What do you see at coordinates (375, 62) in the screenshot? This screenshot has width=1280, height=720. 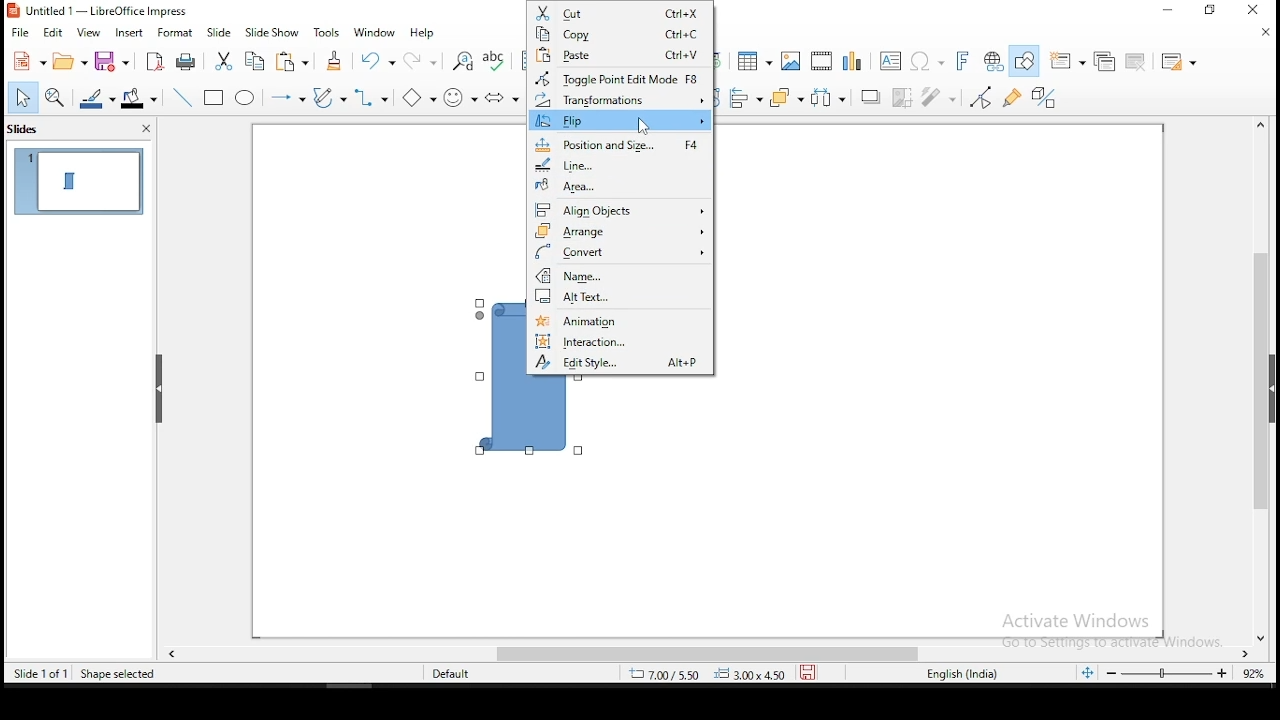 I see `undo` at bounding box center [375, 62].